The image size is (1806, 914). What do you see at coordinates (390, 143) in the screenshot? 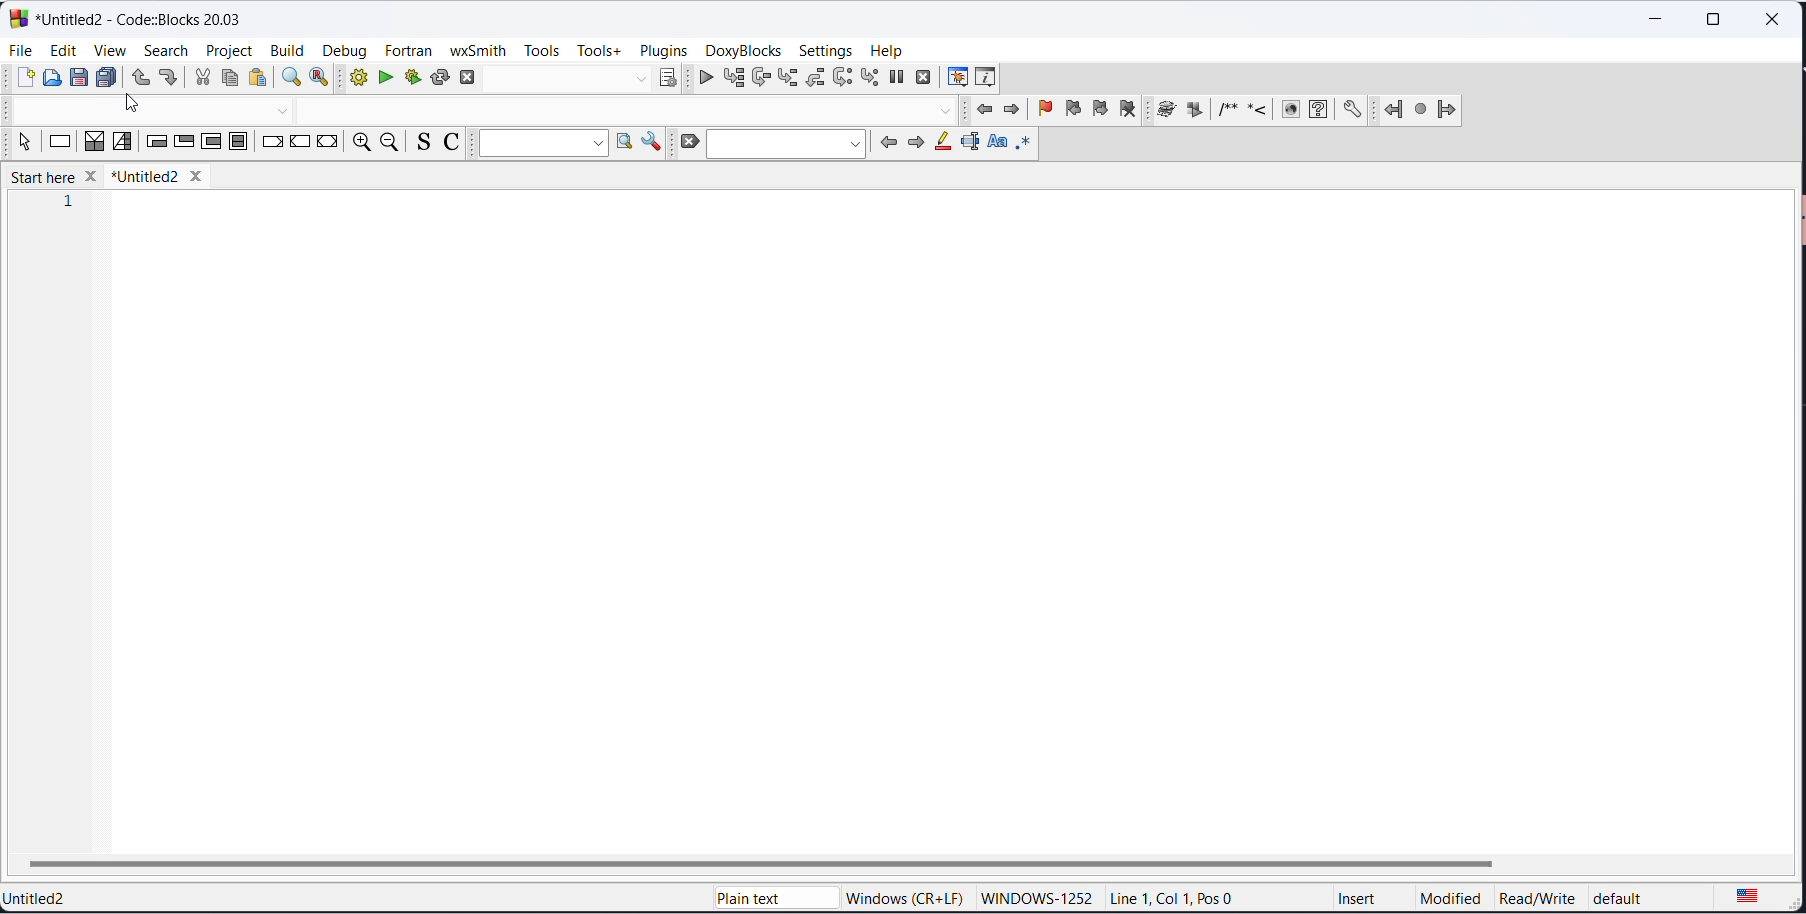
I see `zoom out` at bounding box center [390, 143].